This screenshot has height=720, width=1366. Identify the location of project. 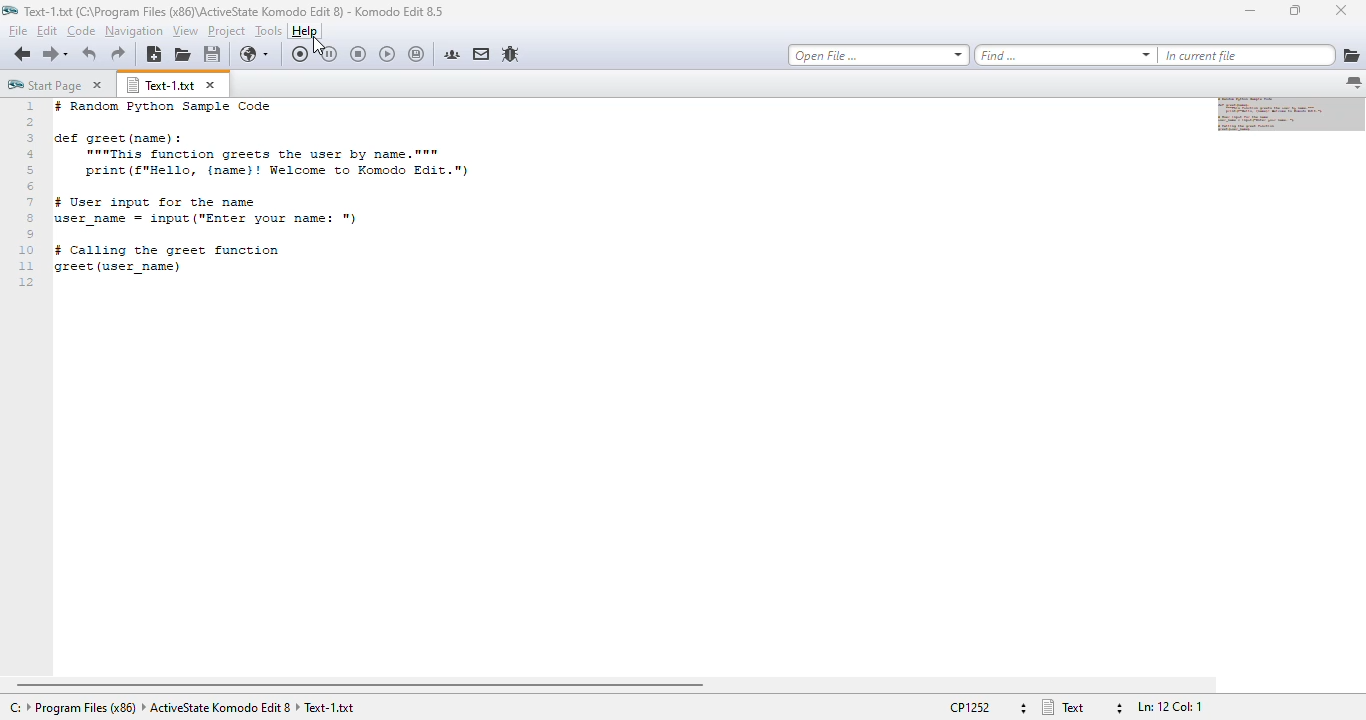
(227, 30).